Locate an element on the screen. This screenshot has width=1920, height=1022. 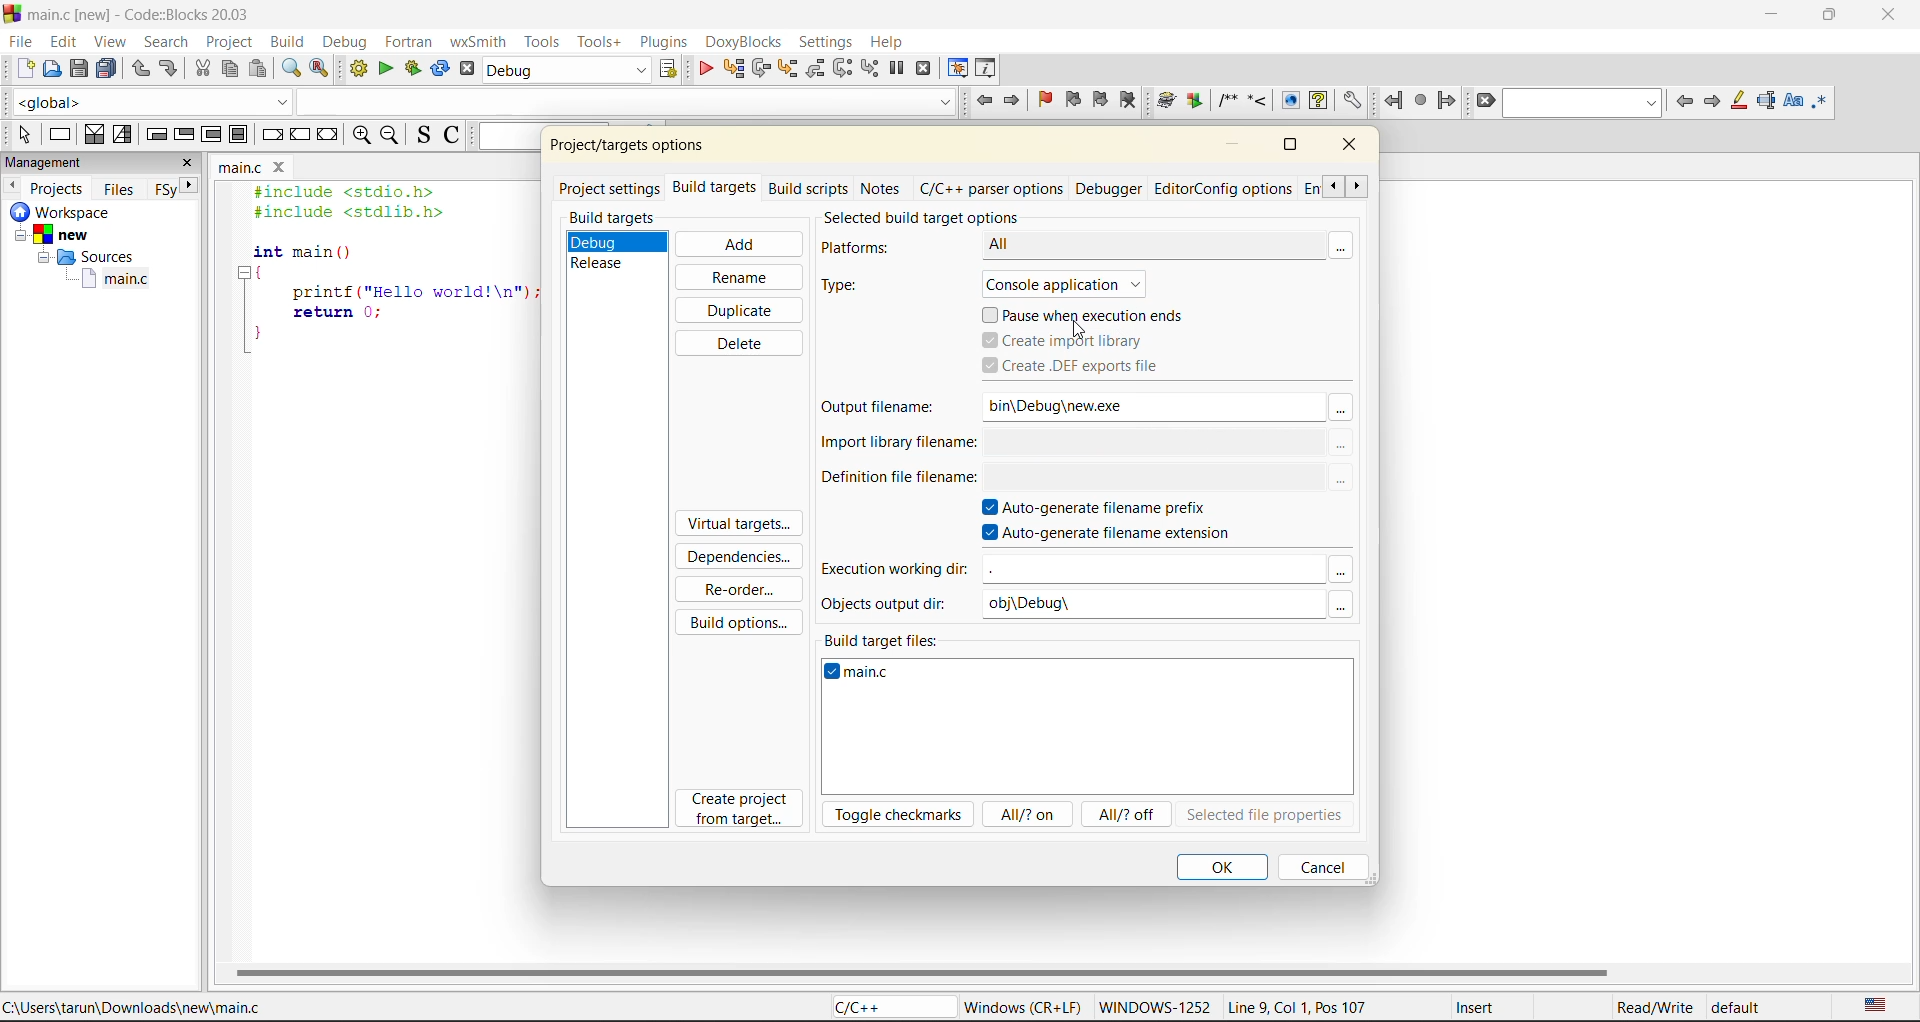
build target files is located at coordinates (885, 637).